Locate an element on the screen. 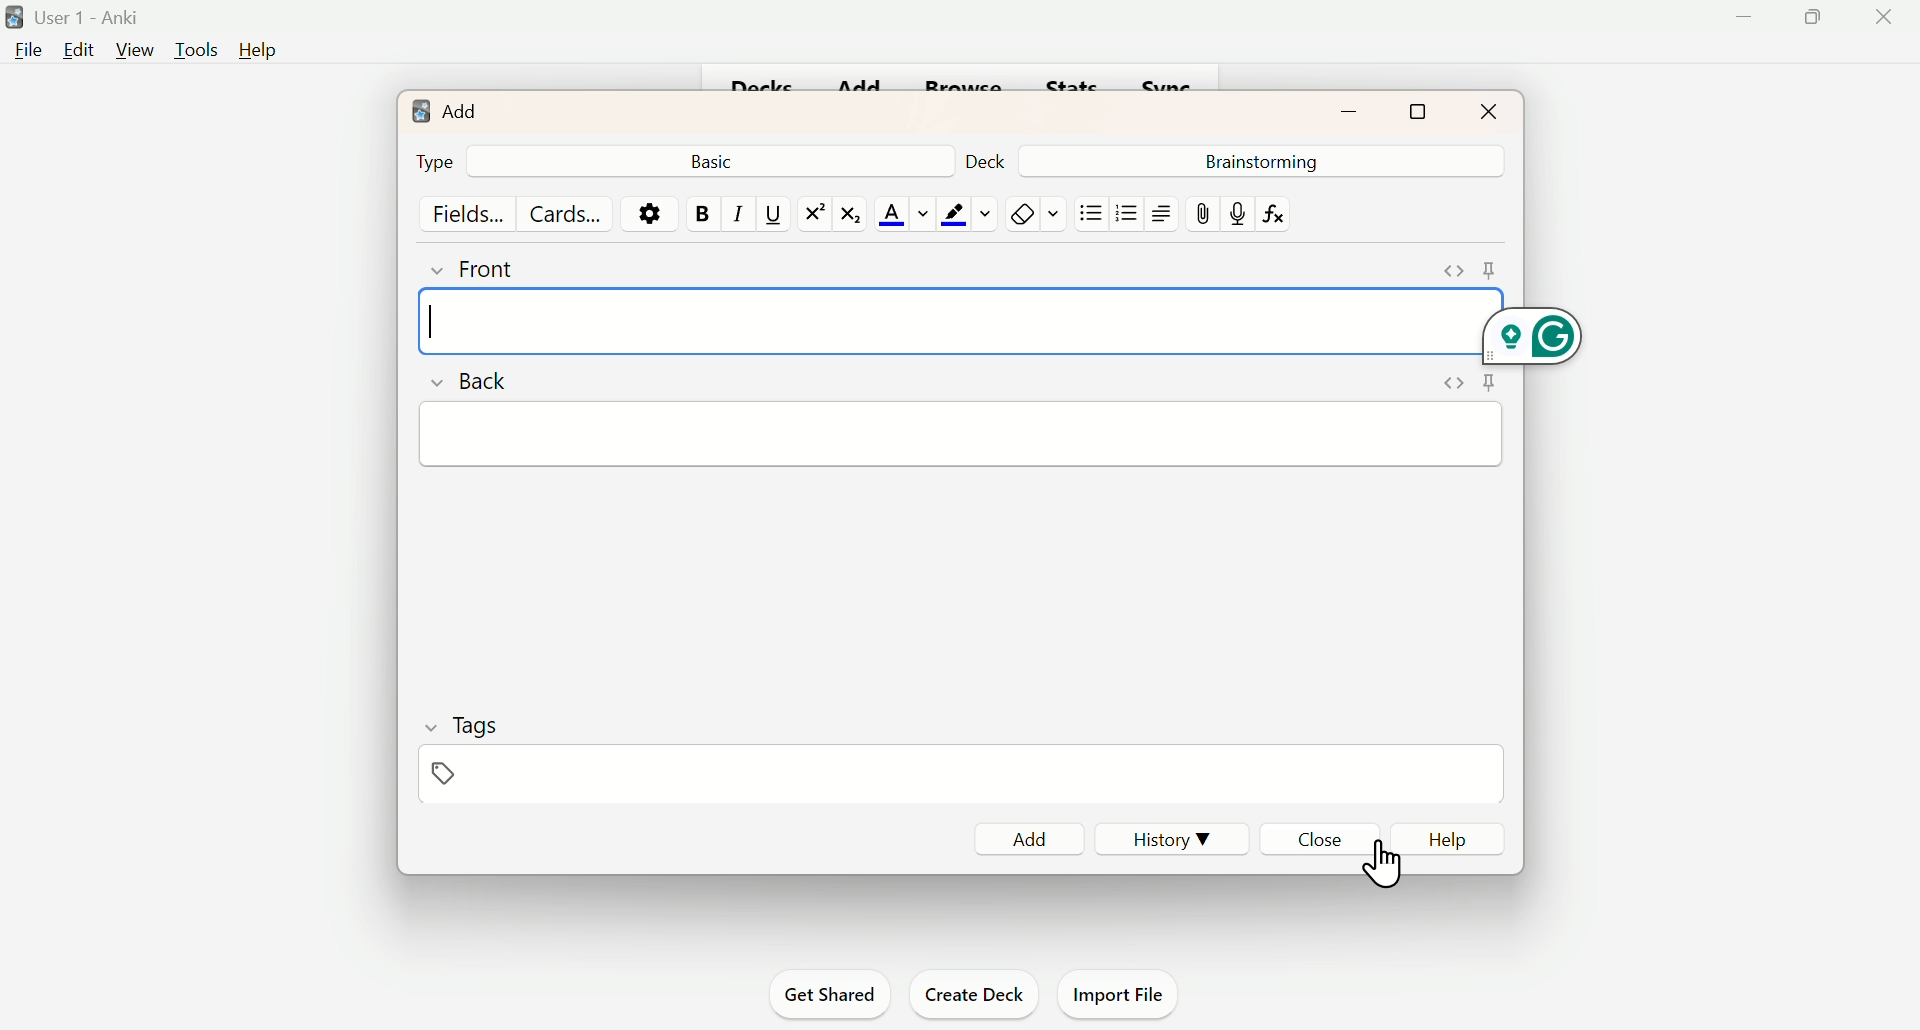 The image size is (1920, 1030). Organised List is located at coordinates (1123, 212).